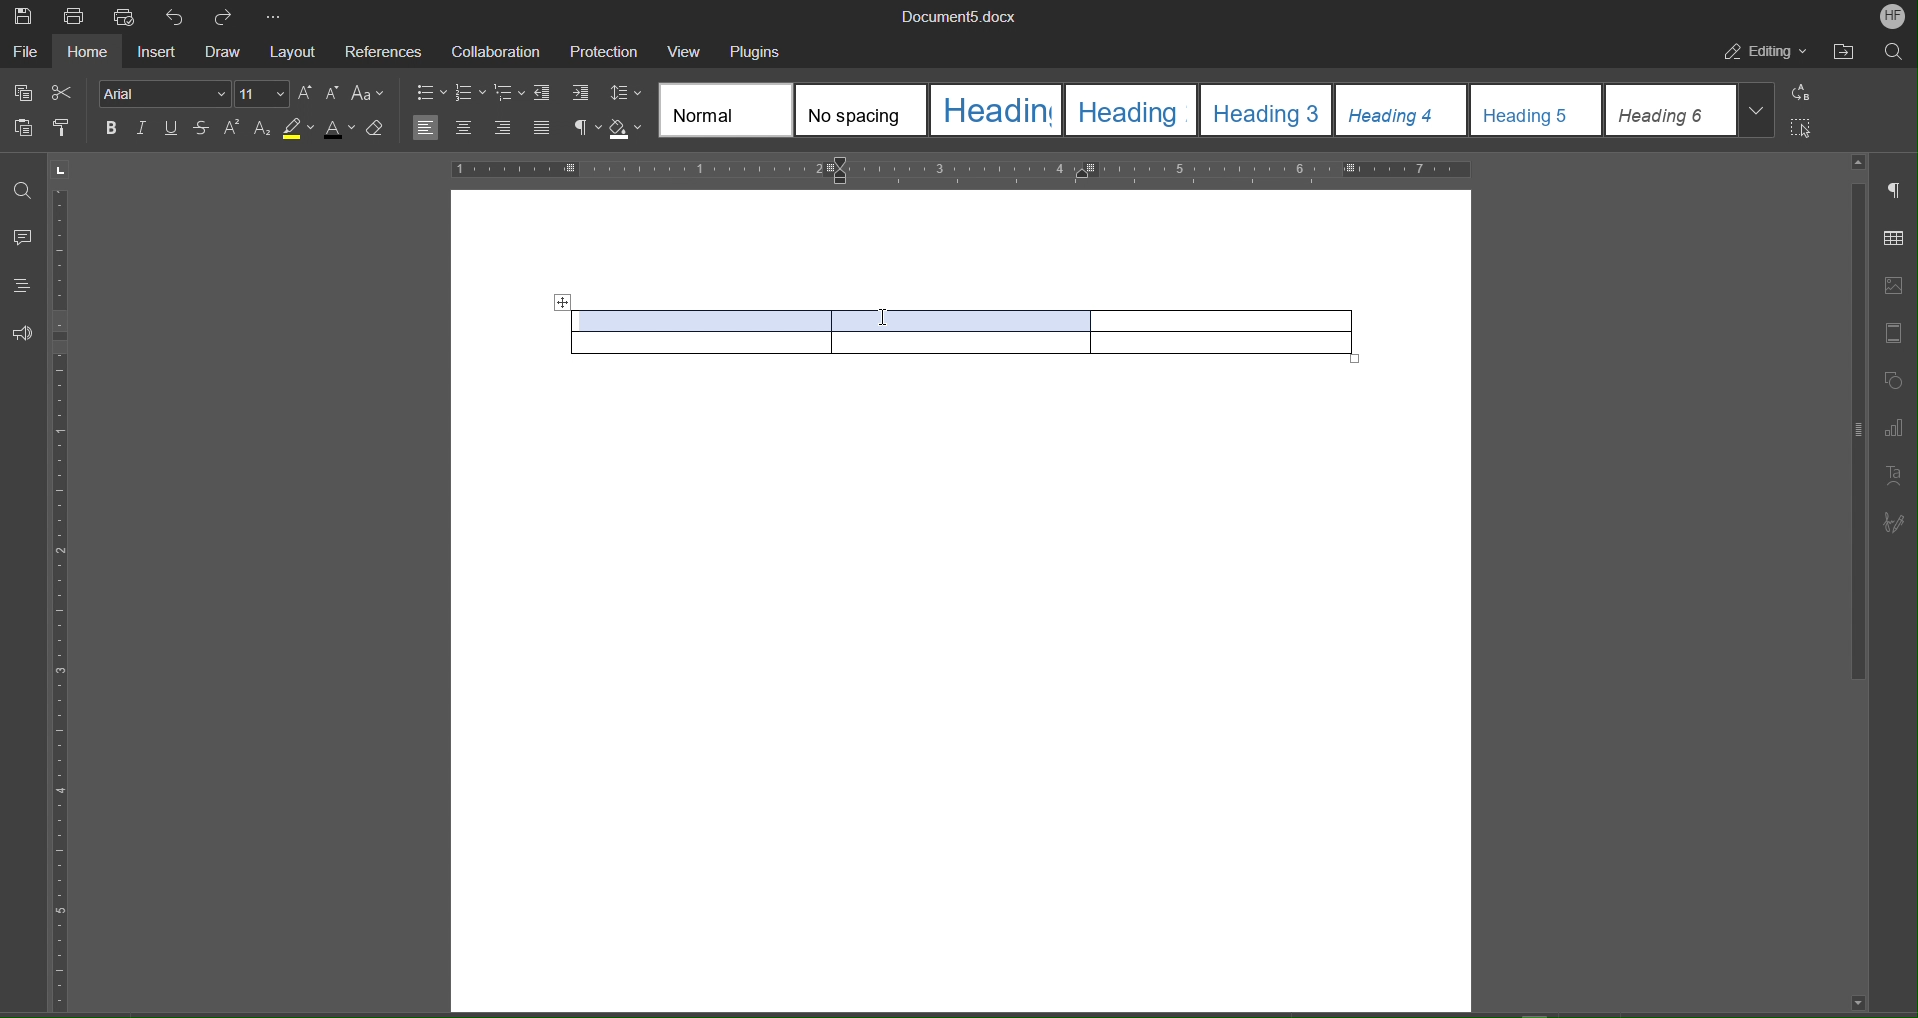 This screenshot has width=1918, height=1018. What do you see at coordinates (130, 18) in the screenshot?
I see `Quick Print` at bounding box center [130, 18].